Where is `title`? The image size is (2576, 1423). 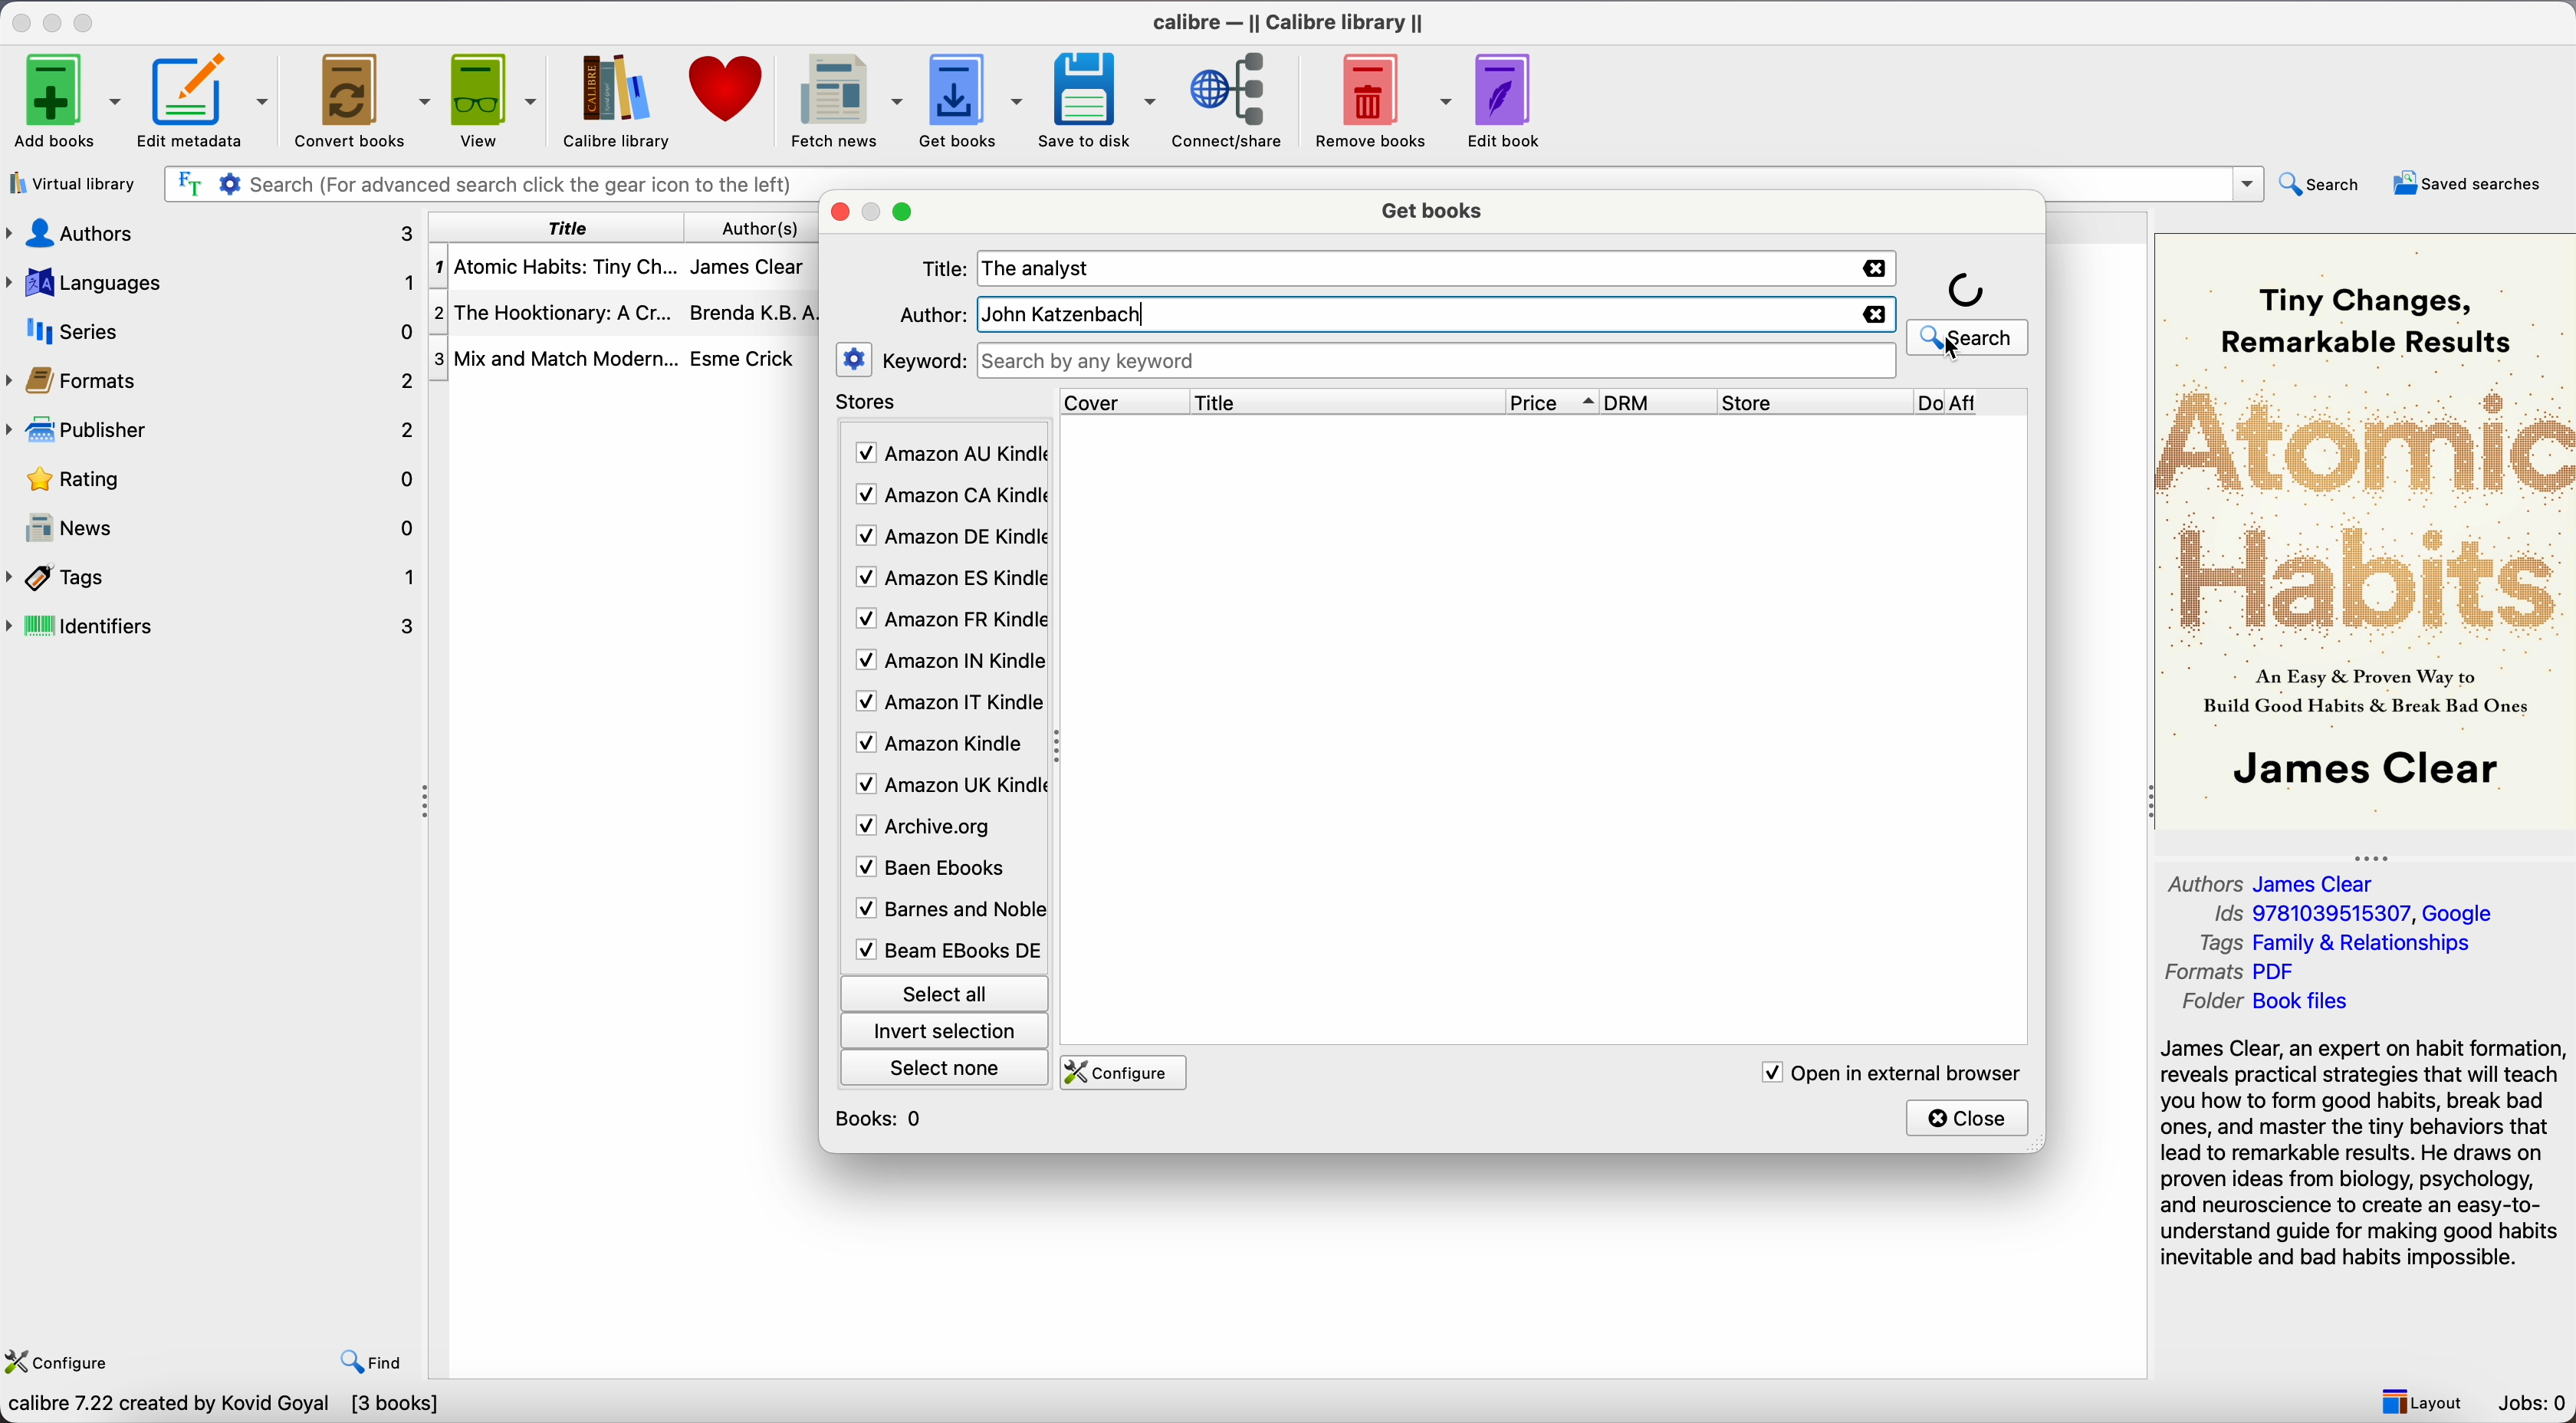 title is located at coordinates (567, 228).